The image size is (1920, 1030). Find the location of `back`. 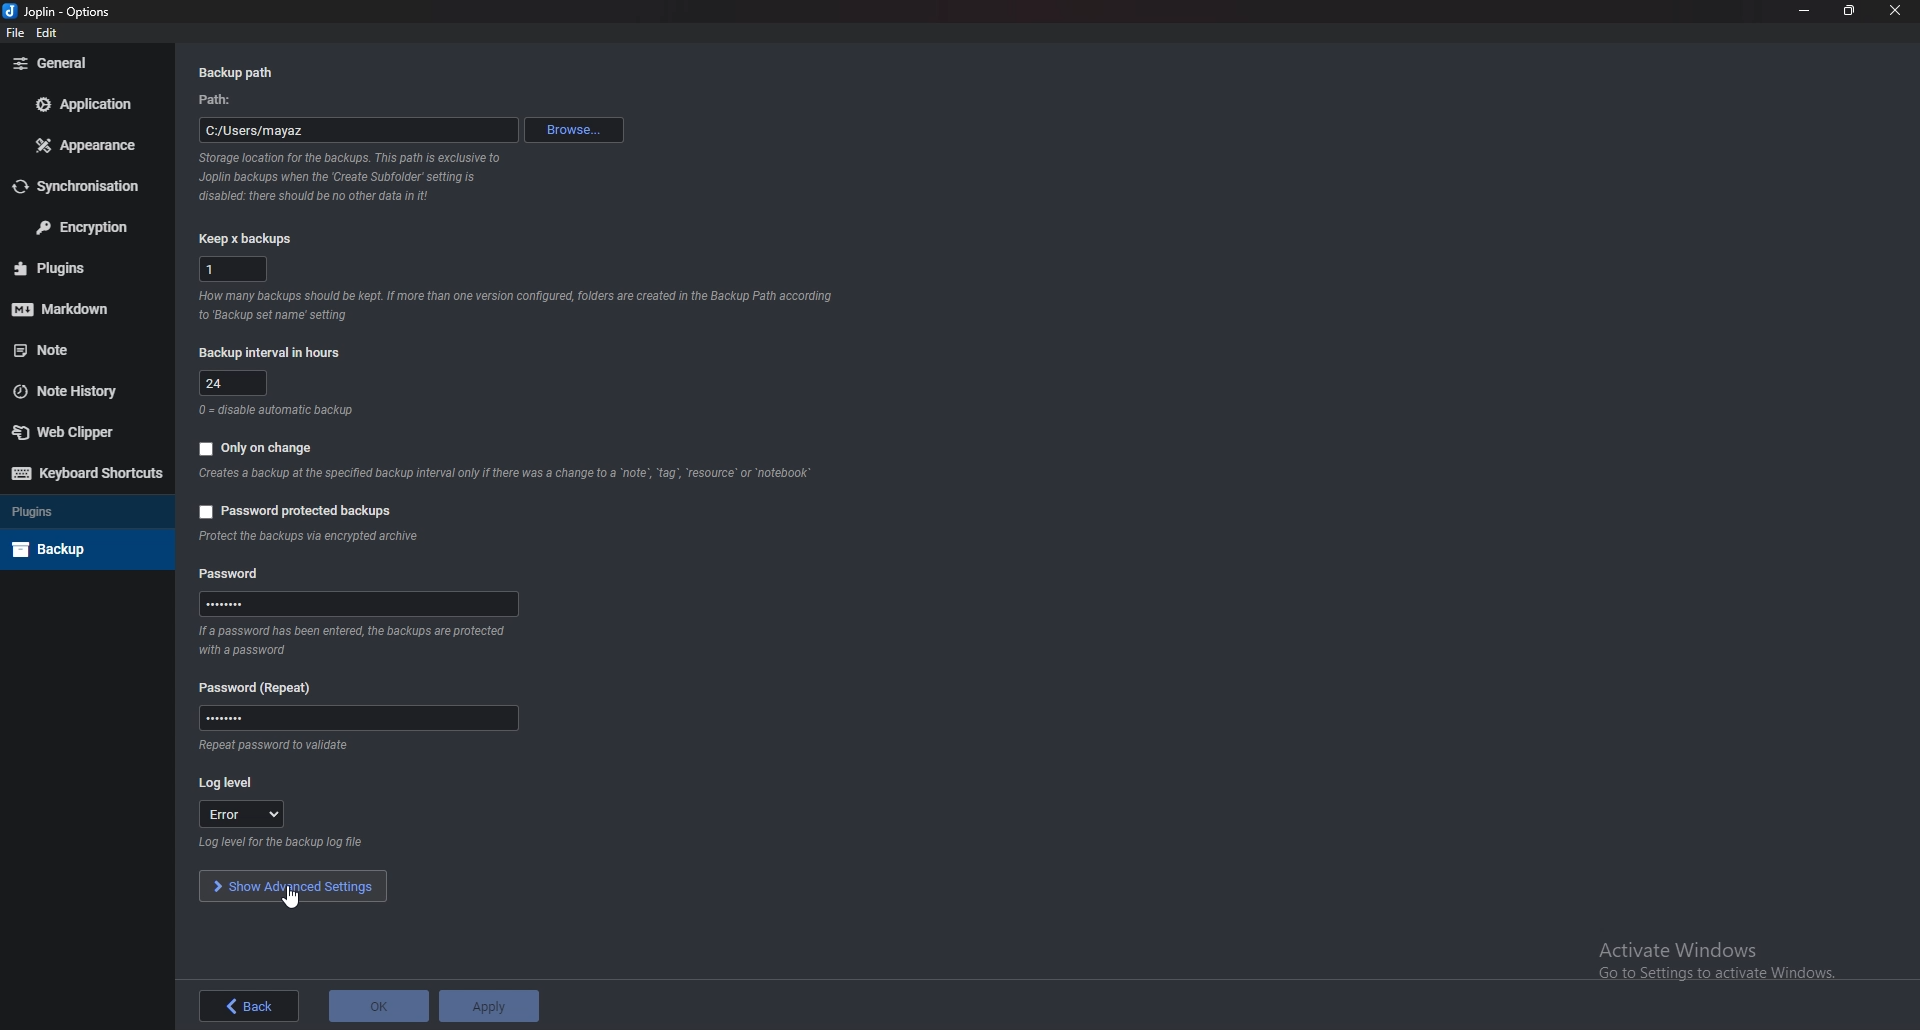

back is located at coordinates (250, 1006).